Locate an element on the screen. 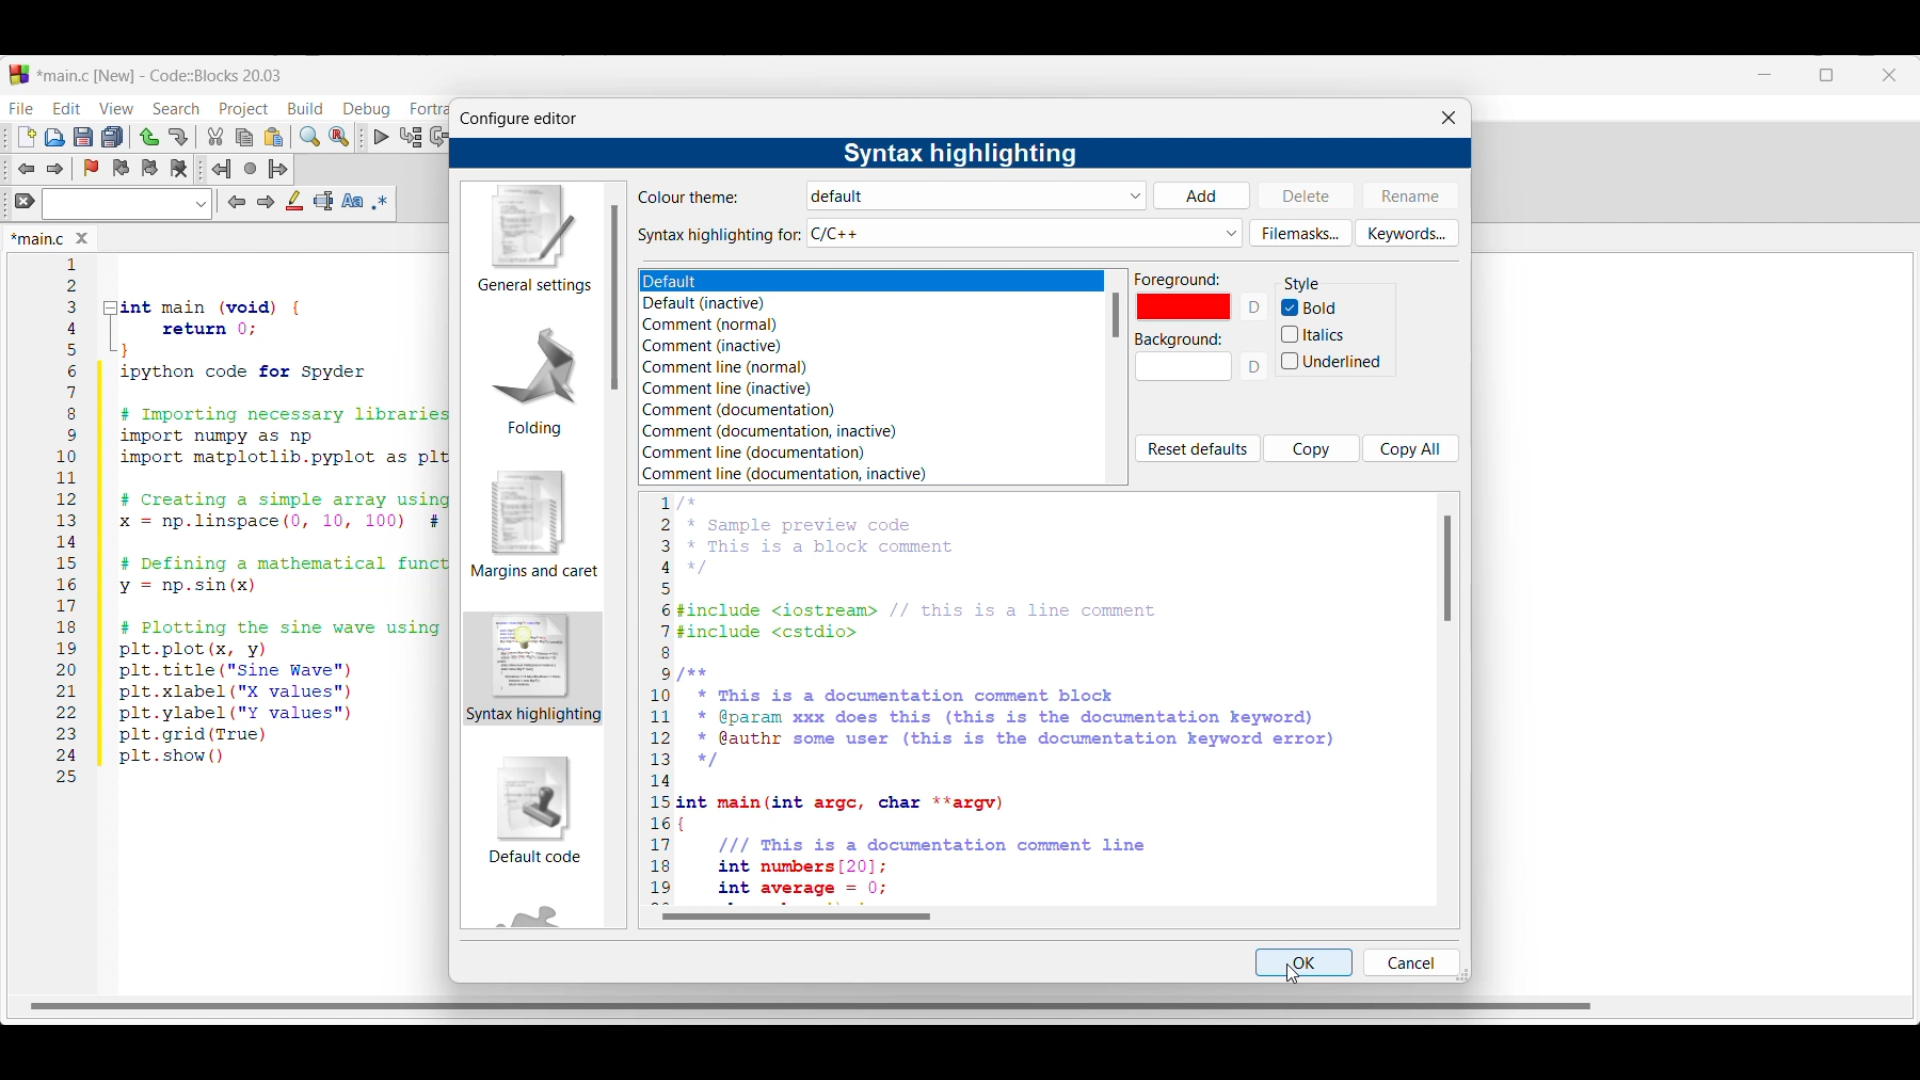  Comment (inactive) is located at coordinates (713, 346).